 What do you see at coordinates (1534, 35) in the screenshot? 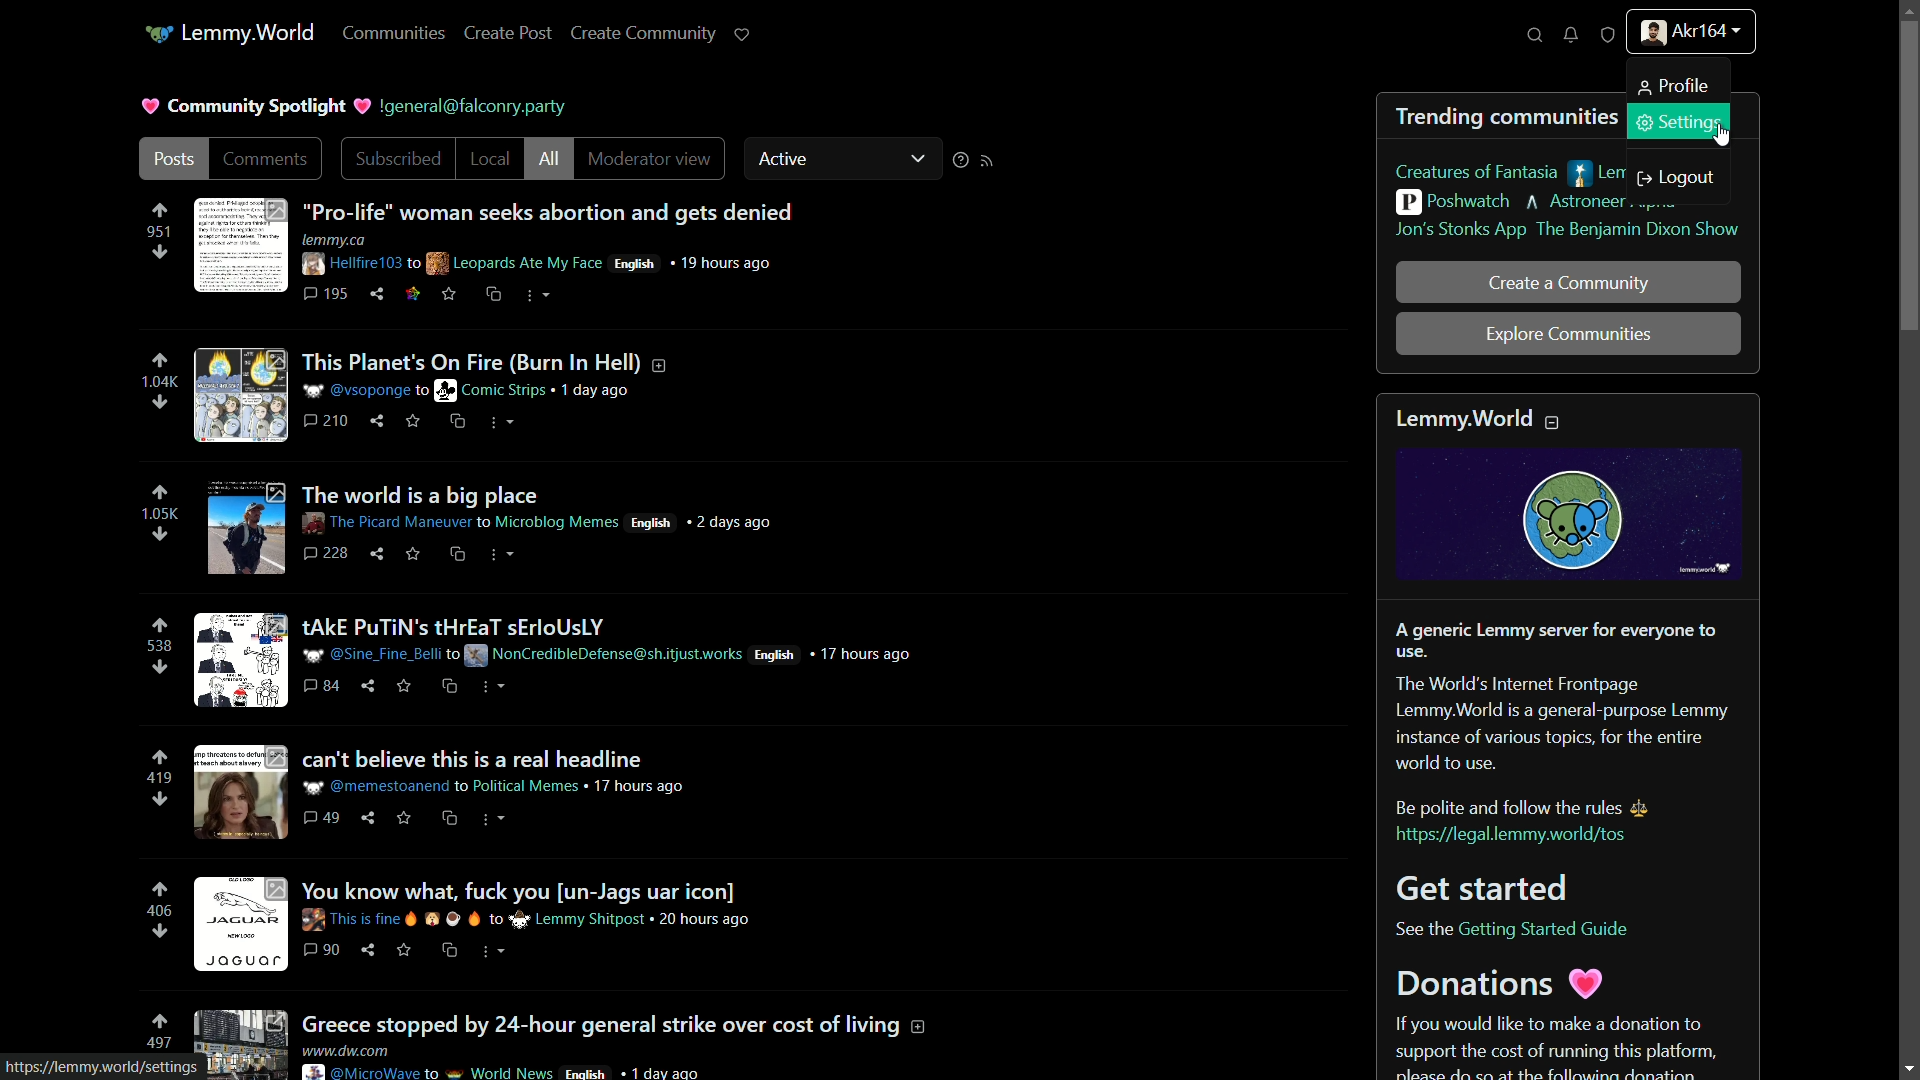
I see `search` at bounding box center [1534, 35].